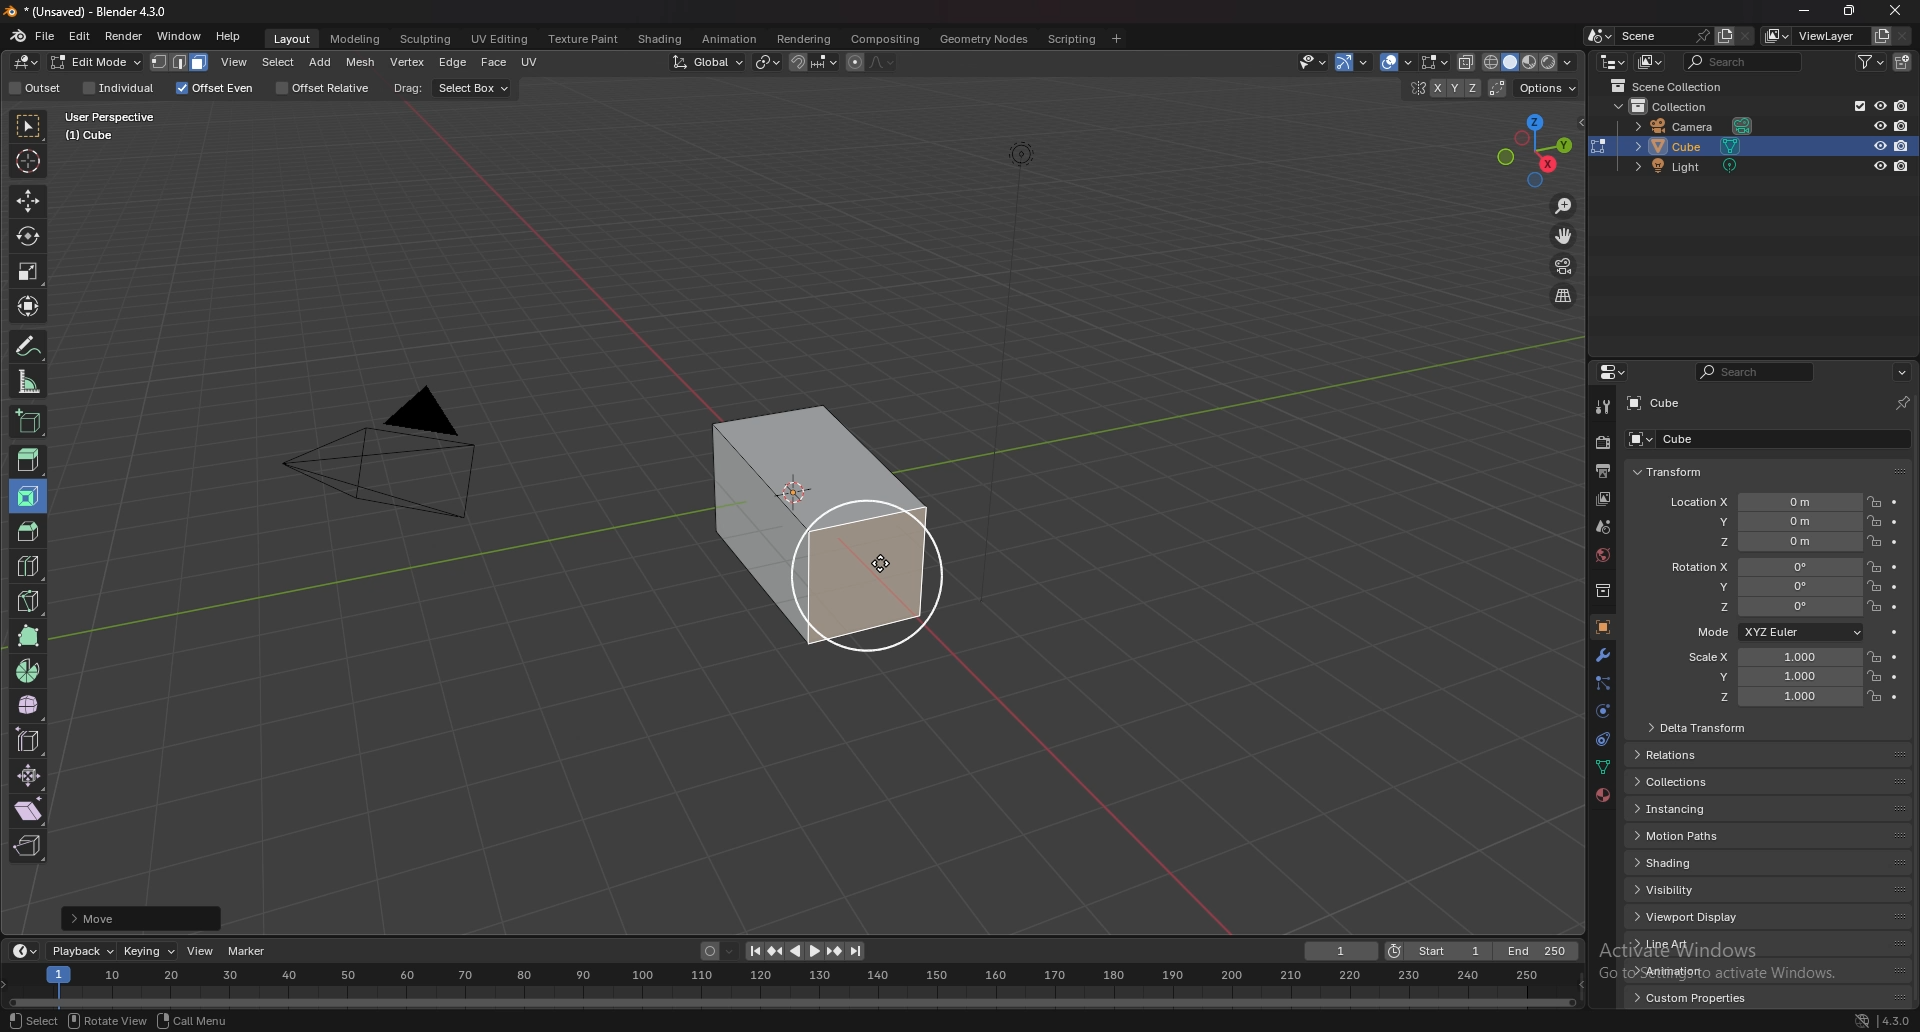 This screenshot has height=1032, width=1920. What do you see at coordinates (1693, 918) in the screenshot?
I see `viewport display` at bounding box center [1693, 918].